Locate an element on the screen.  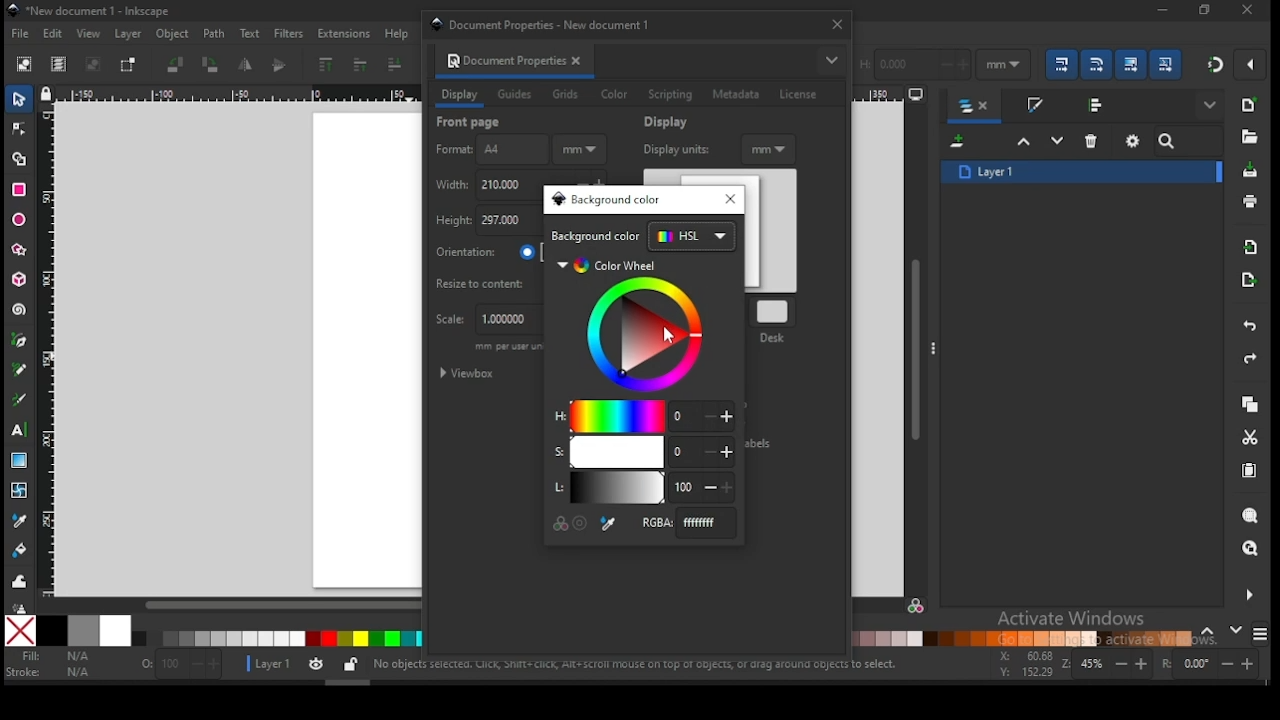
deselect is located at coordinates (90, 65).